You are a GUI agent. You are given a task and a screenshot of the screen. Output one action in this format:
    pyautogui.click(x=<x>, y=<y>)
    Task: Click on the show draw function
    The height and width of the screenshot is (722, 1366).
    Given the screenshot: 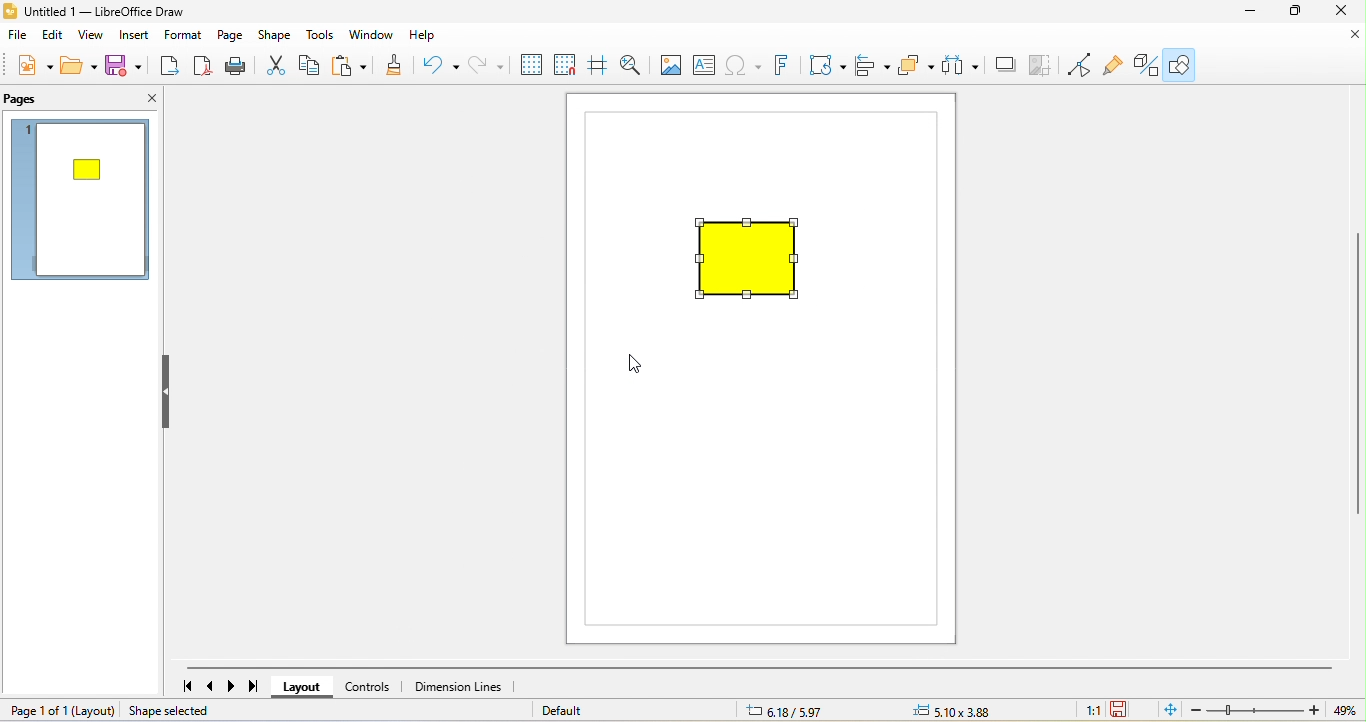 What is the action you would take?
    pyautogui.click(x=1183, y=66)
    